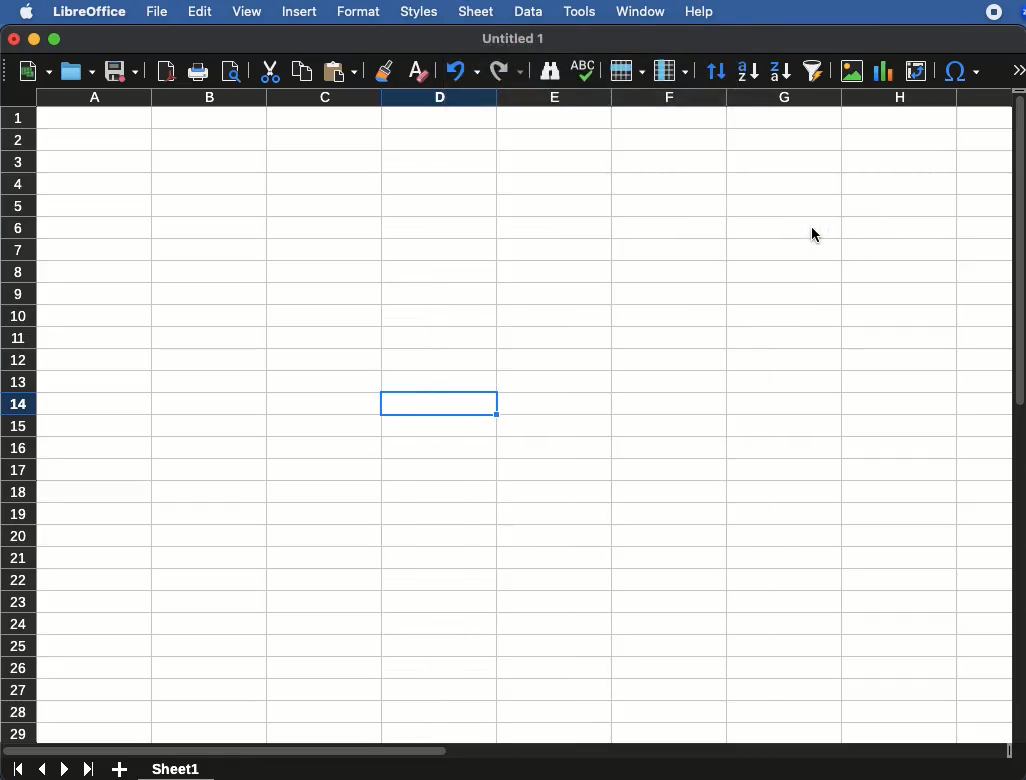  What do you see at coordinates (780, 73) in the screenshot?
I see `descending` at bounding box center [780, 73].